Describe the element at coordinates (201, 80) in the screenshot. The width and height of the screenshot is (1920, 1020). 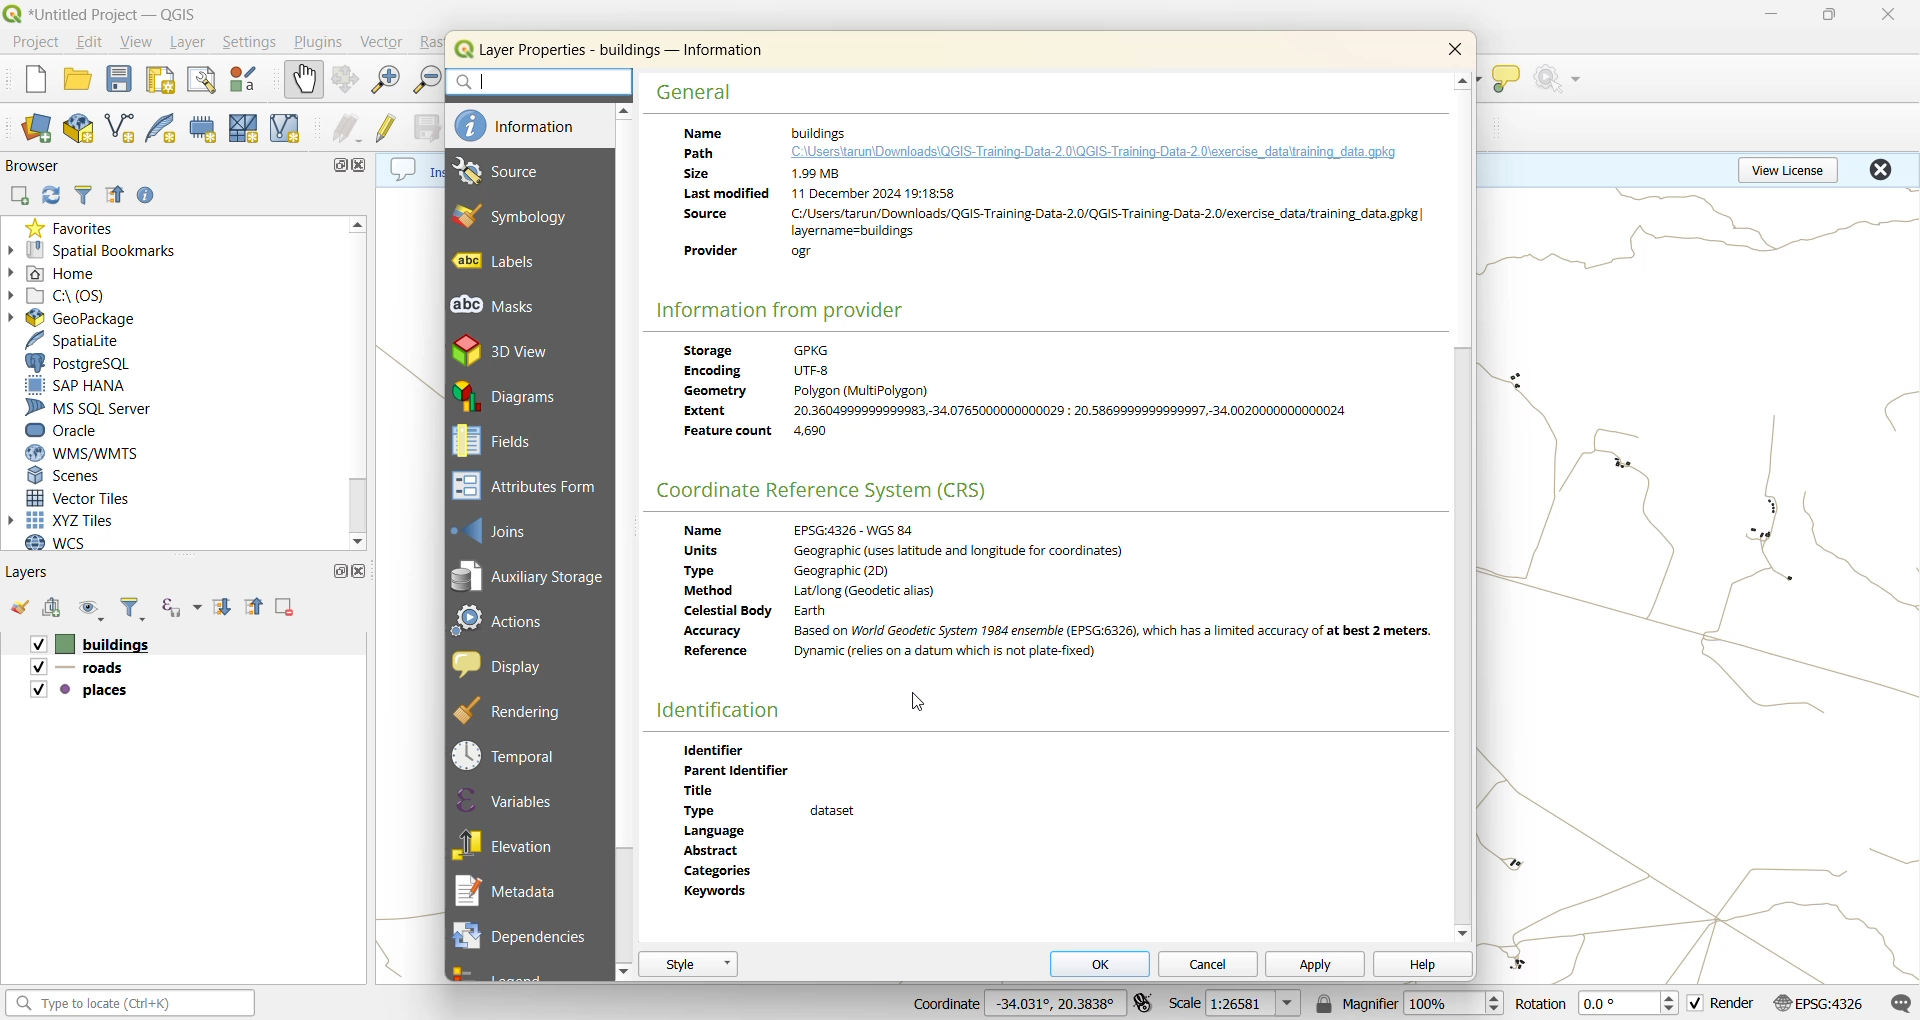
I see `show layout` at that location.